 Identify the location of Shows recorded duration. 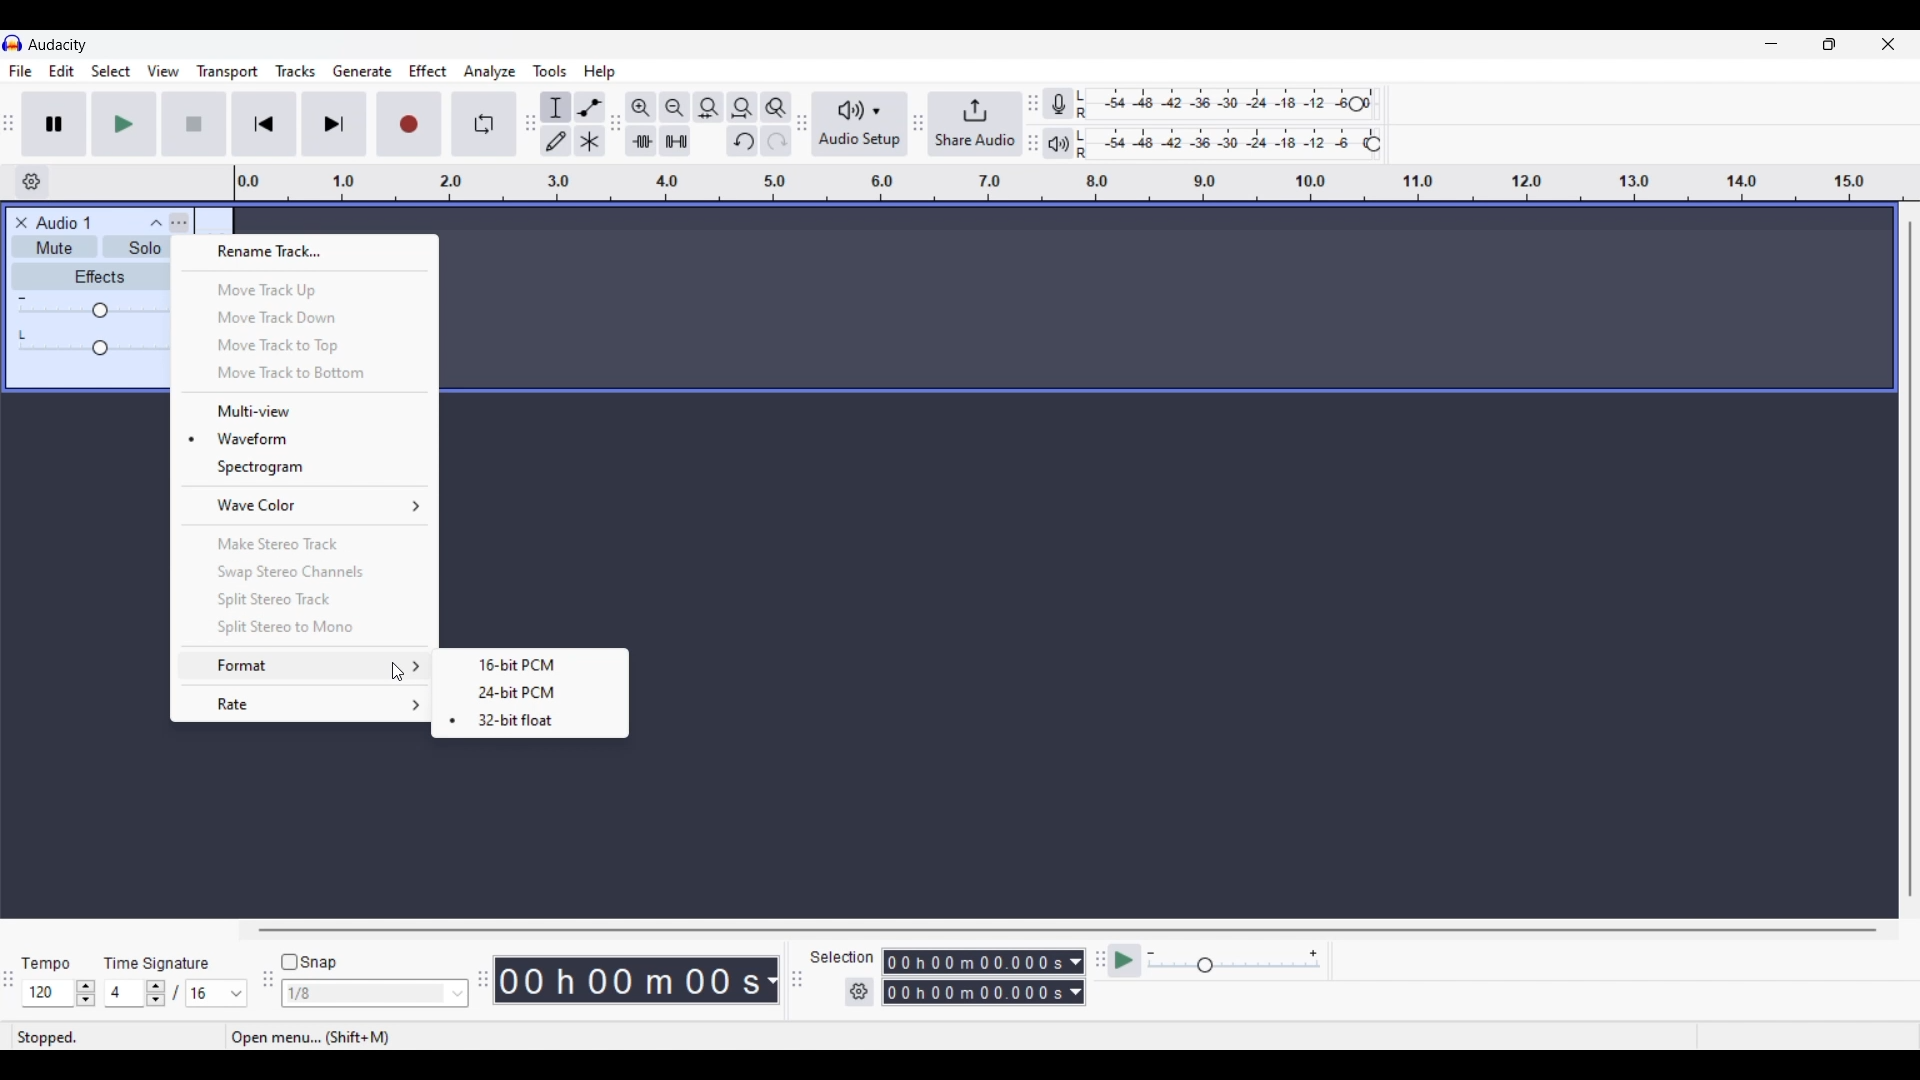
(628, 980).